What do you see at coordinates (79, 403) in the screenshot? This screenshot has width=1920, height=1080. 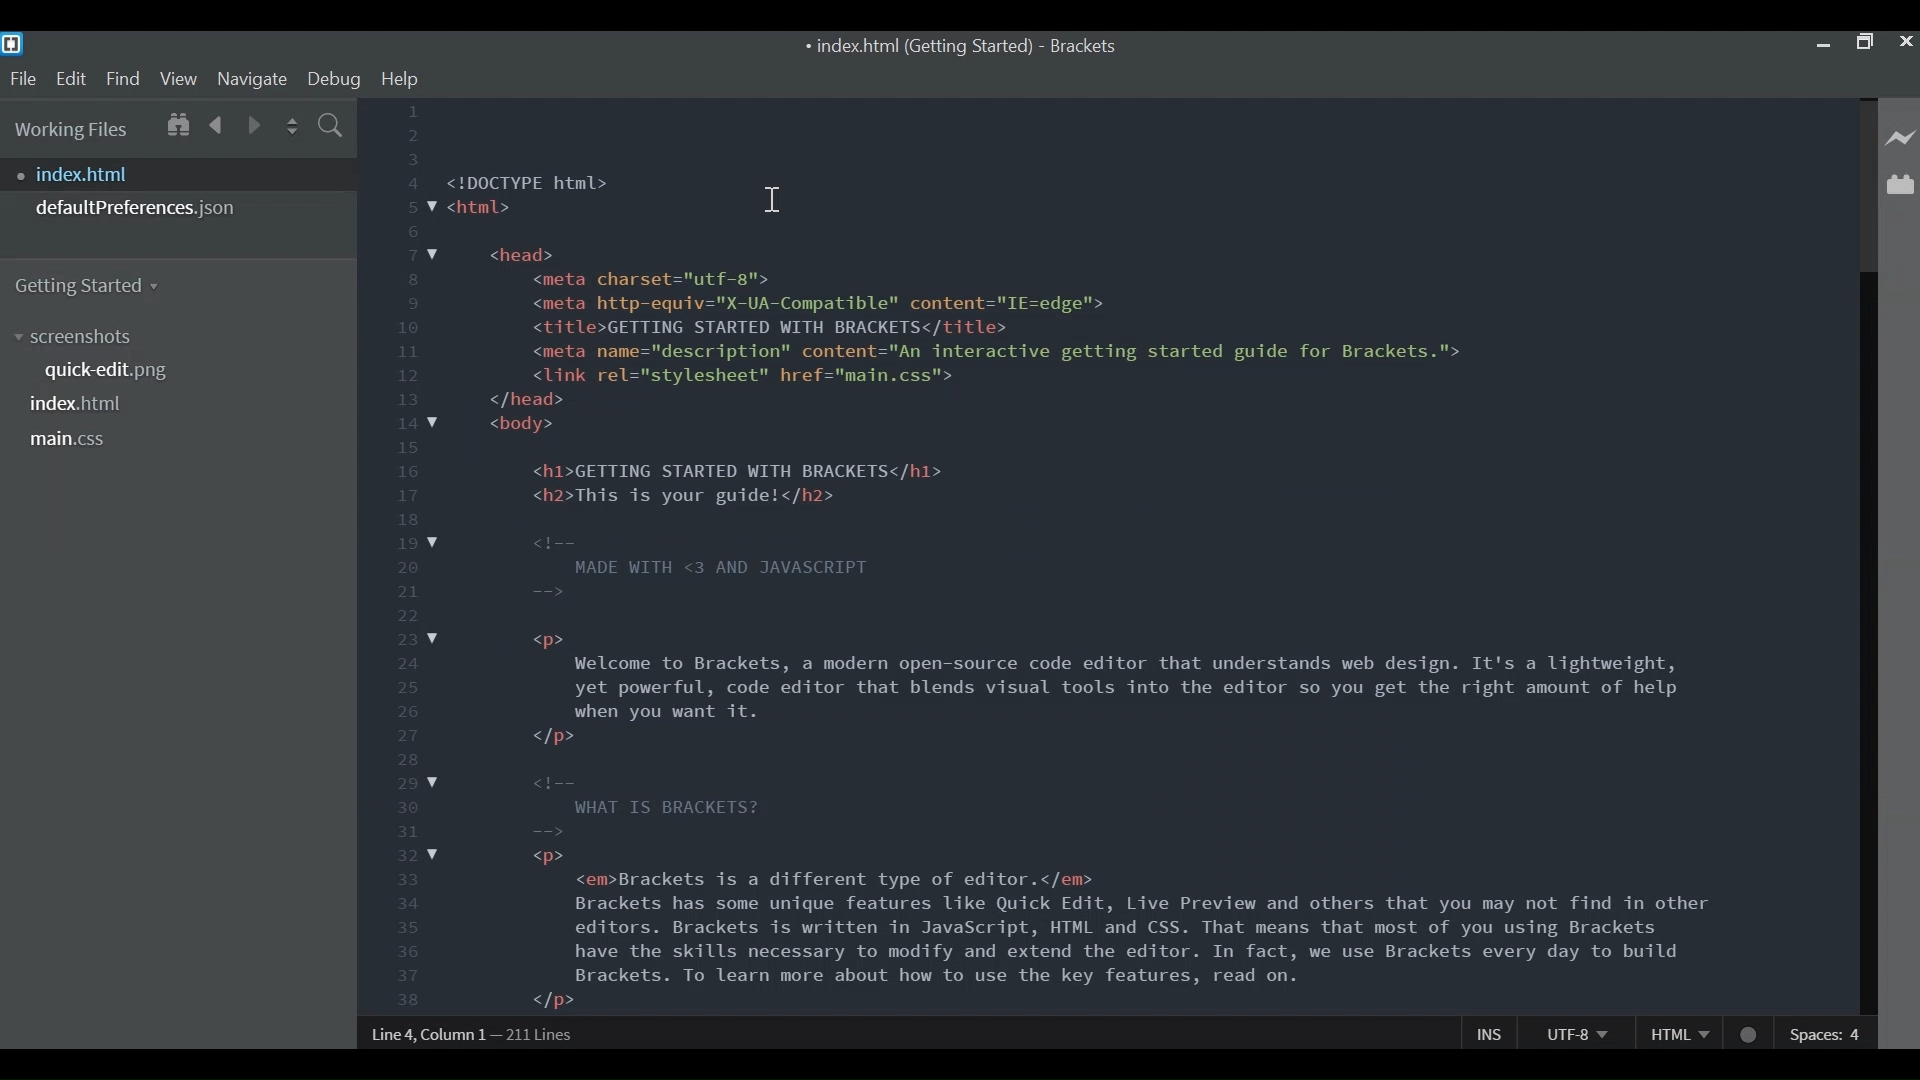 I see `index.html` at bounding box center [79, 403].